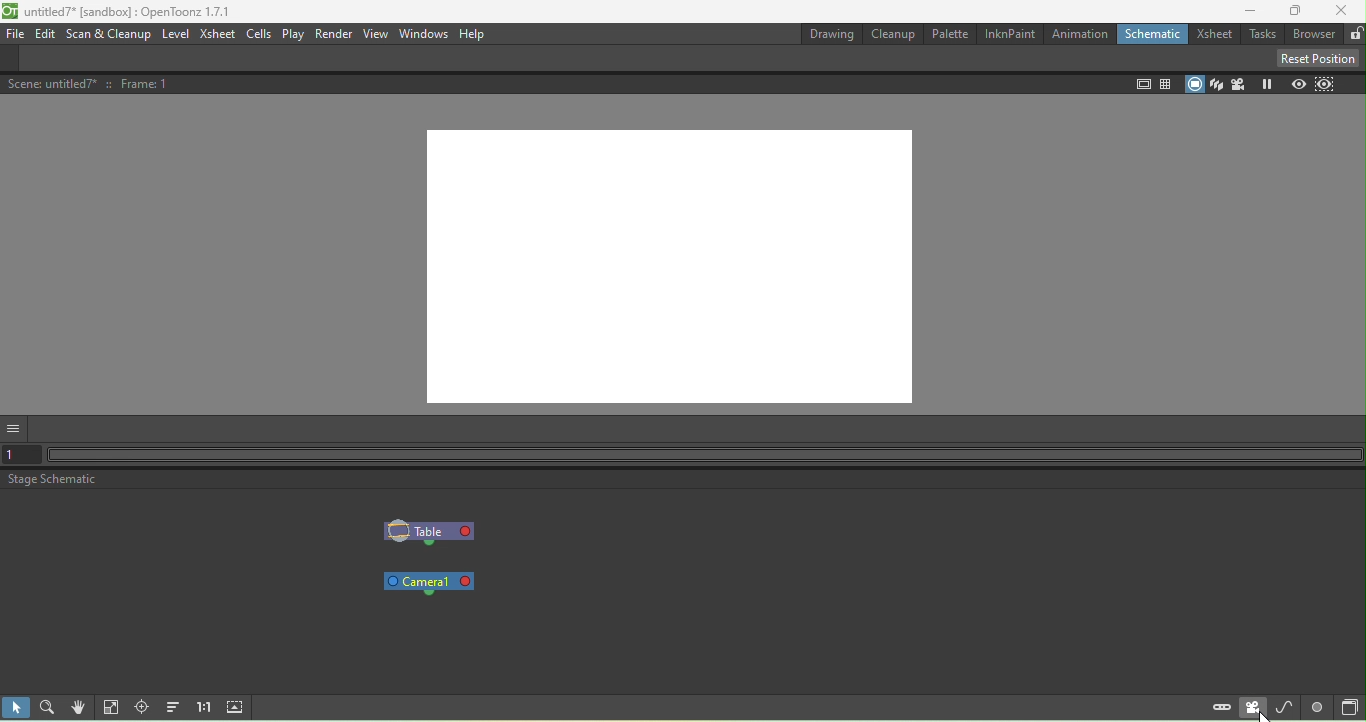  What do you see at coordinates (1219, 709) in the screenshot?
I see `New pegbar` at bounding box center [1219, 709].